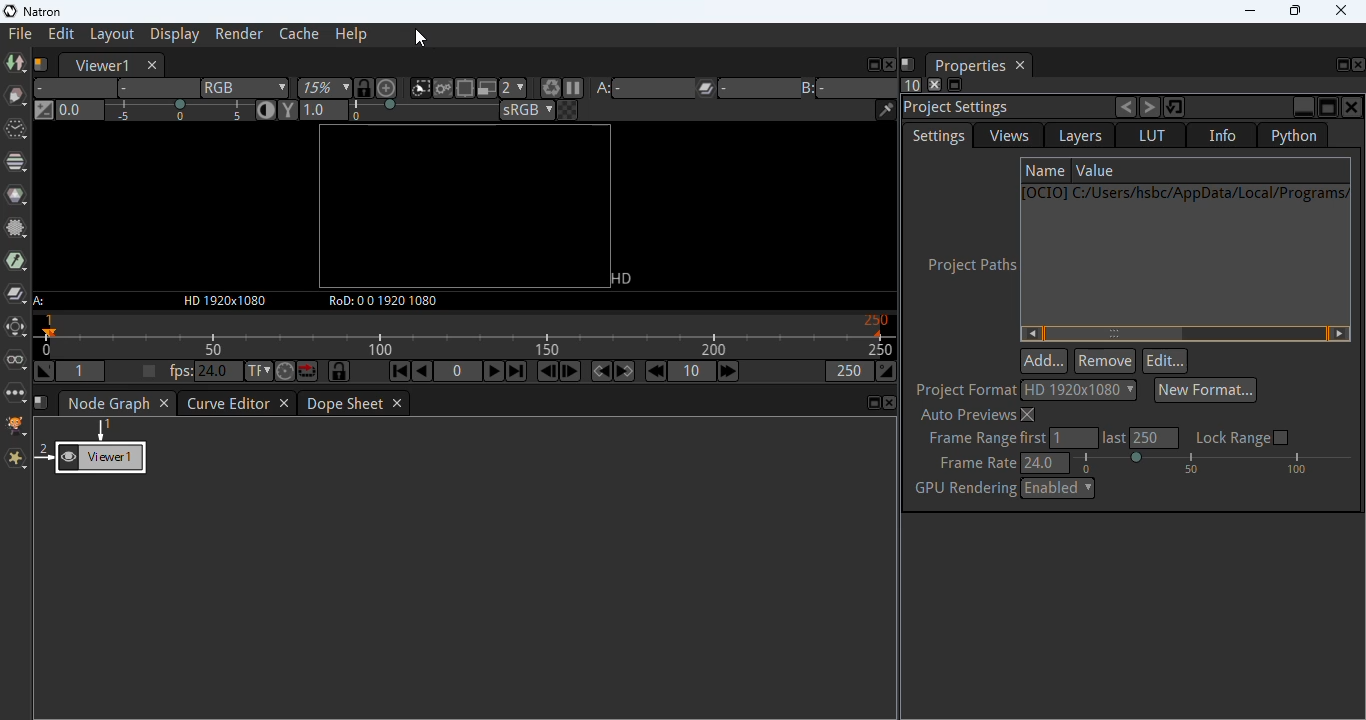  Describe the element at coordinates (492, 371) in the screenshot. I see `play forward` at that location.